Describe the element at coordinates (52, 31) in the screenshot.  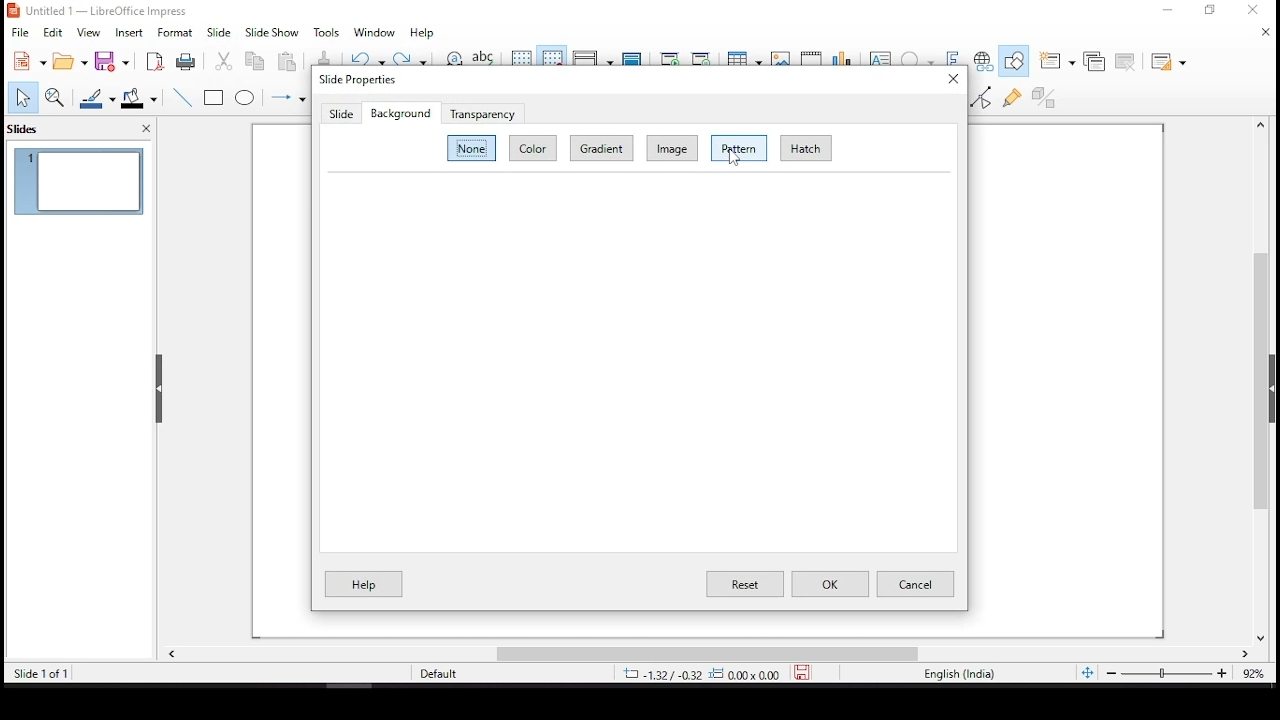
I see `edit` at that location.